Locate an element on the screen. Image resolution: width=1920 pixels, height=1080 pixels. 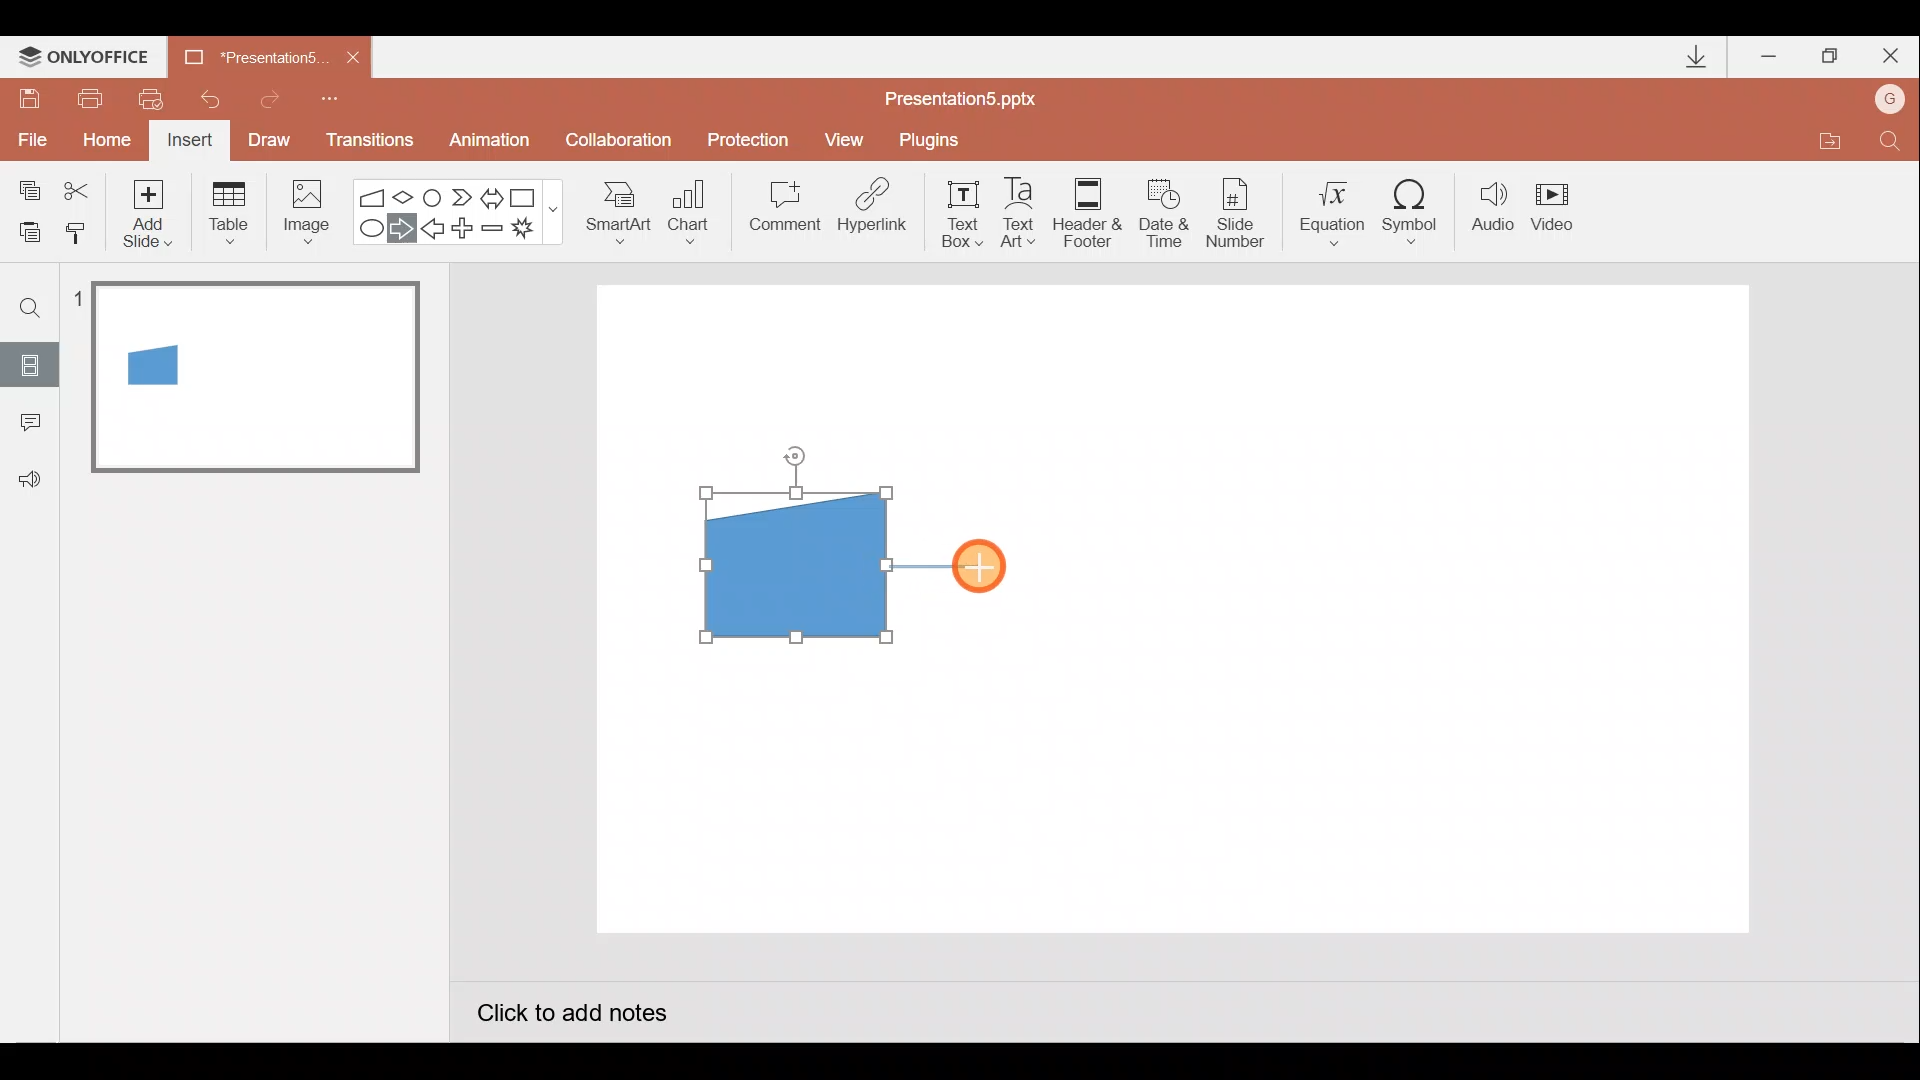
Copy style is located at coordinates (78, 230).